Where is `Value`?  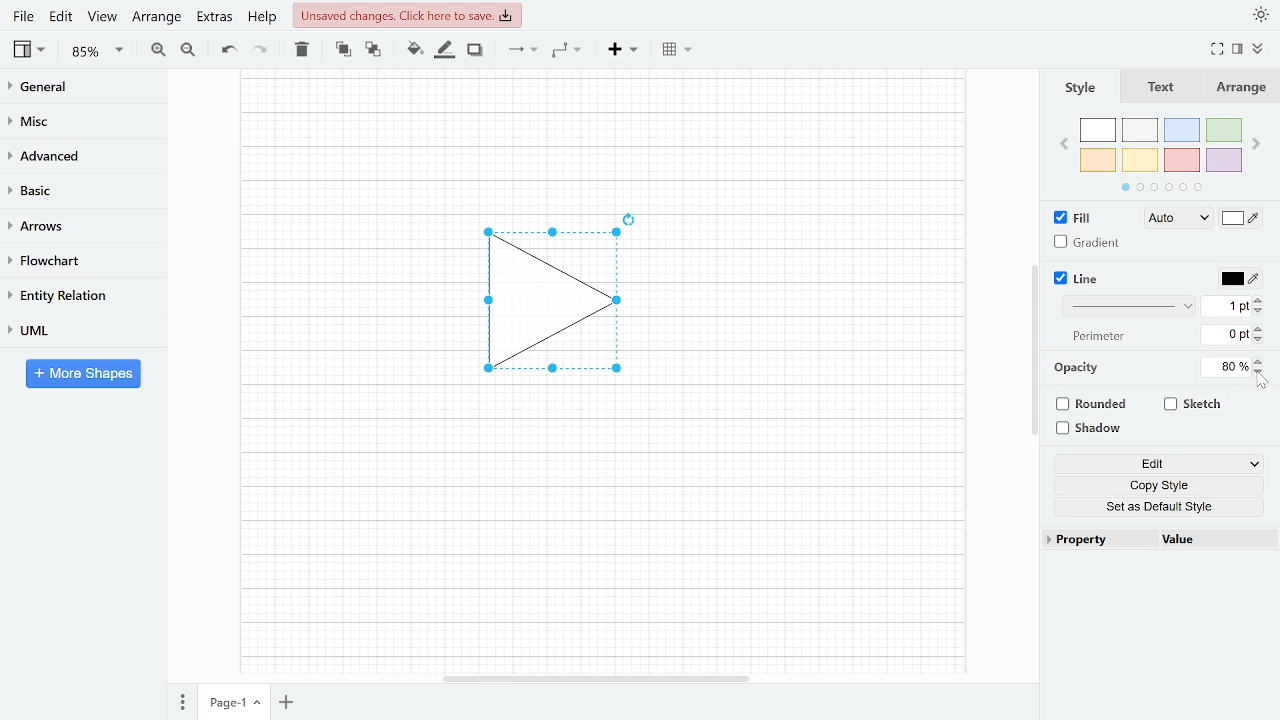
Value is located at coordinates (1213, 541).